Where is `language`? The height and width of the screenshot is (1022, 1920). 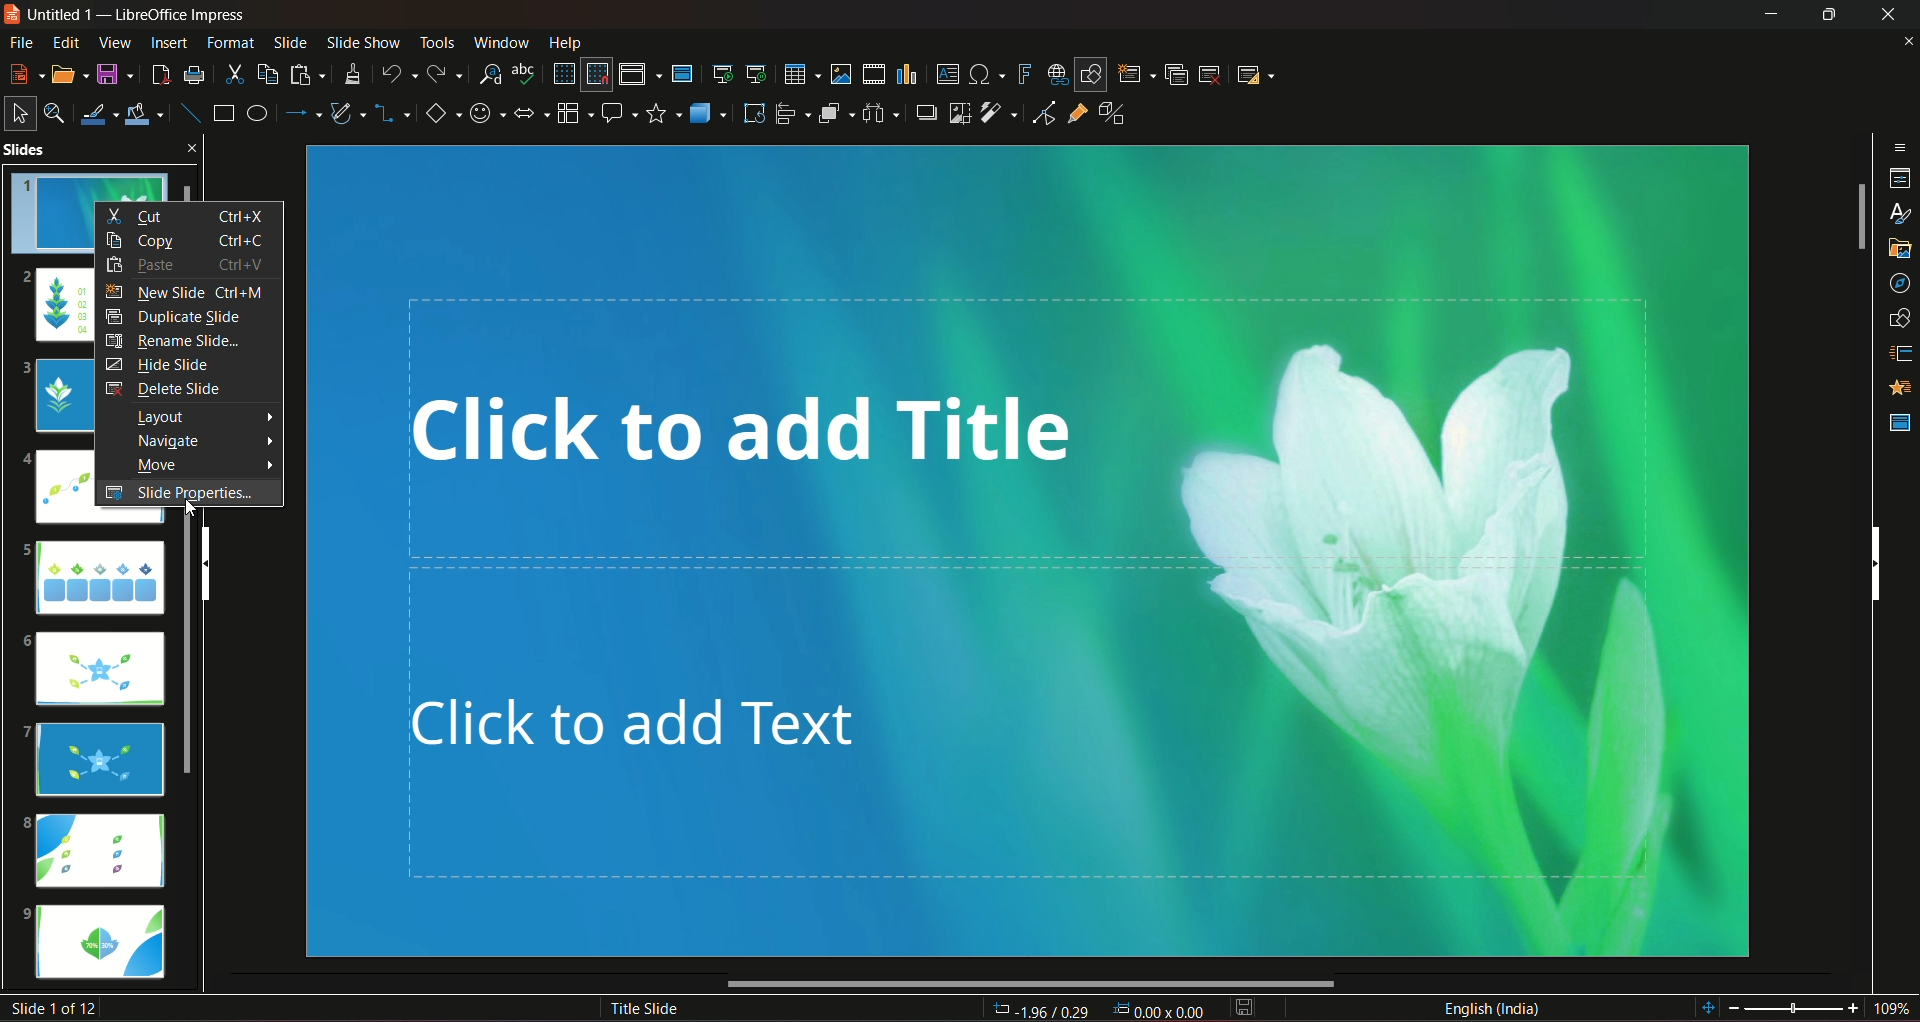 language is located at coordinates (1492, 1007).